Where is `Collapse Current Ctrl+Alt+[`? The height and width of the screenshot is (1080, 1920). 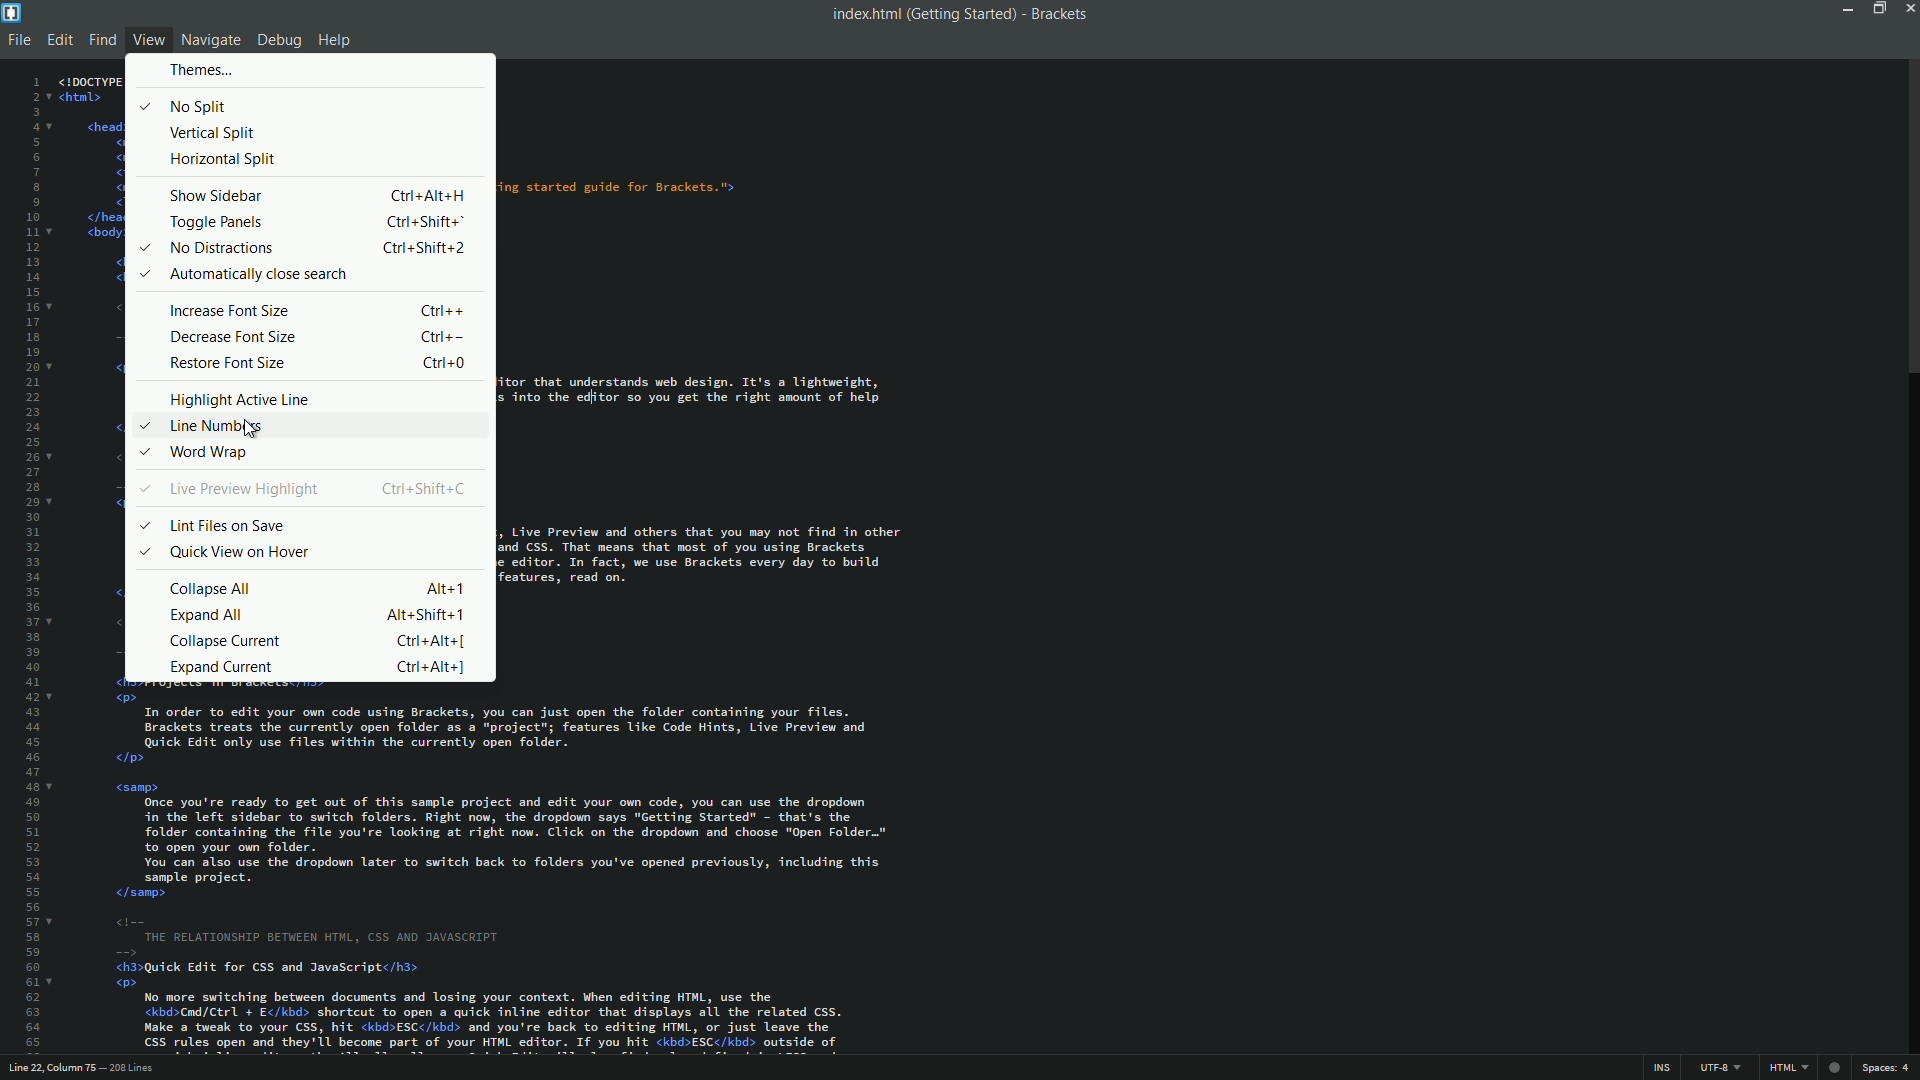
Collapse Current Ctrl+Alt+[ is located at coordinates (319, 640).